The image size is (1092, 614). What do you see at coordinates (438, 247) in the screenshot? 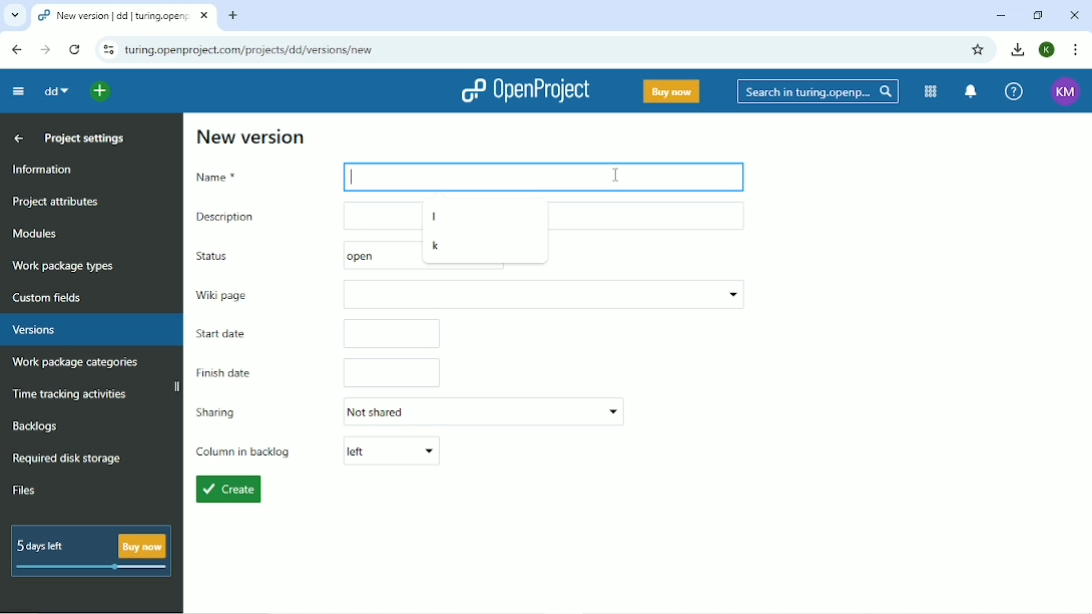
I see `k` at bounding box center [438, 247].